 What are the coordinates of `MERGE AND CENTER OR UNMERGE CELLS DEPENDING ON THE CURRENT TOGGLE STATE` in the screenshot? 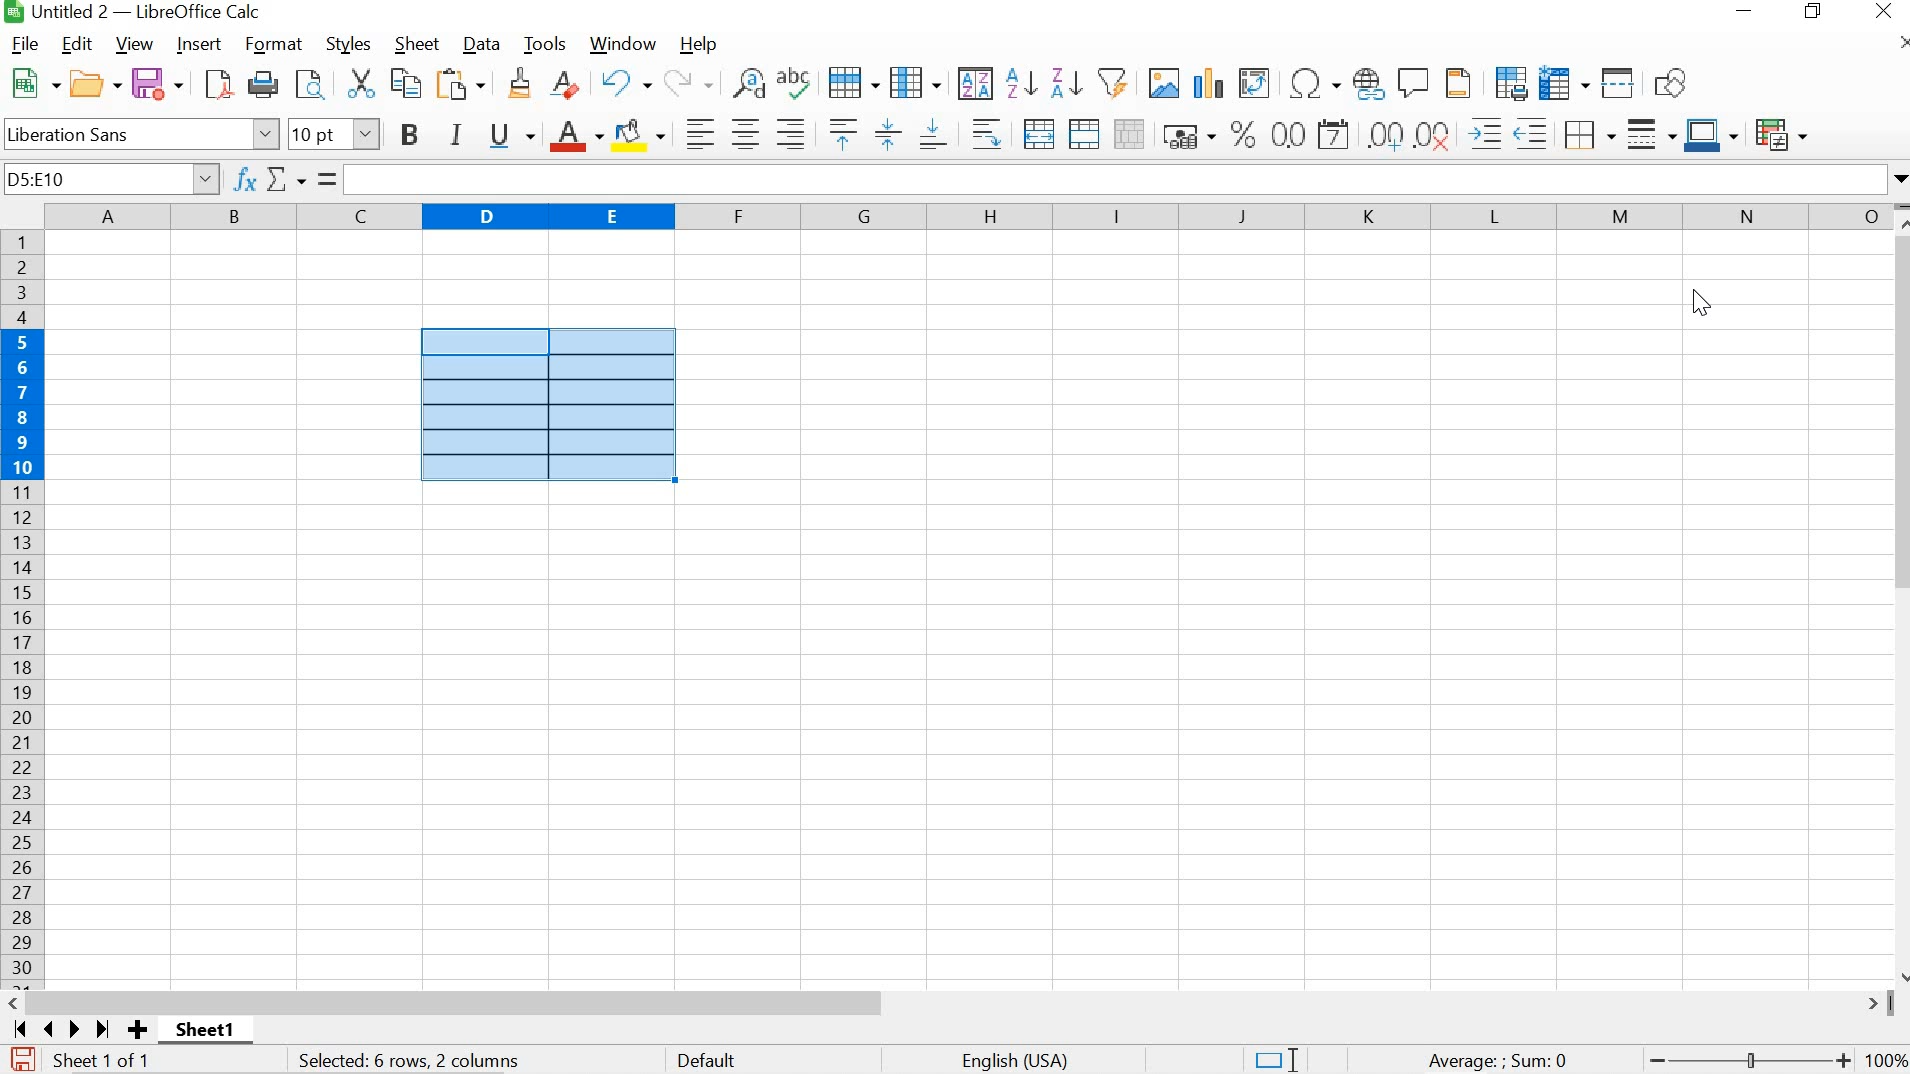 It's located at (1040, 133).